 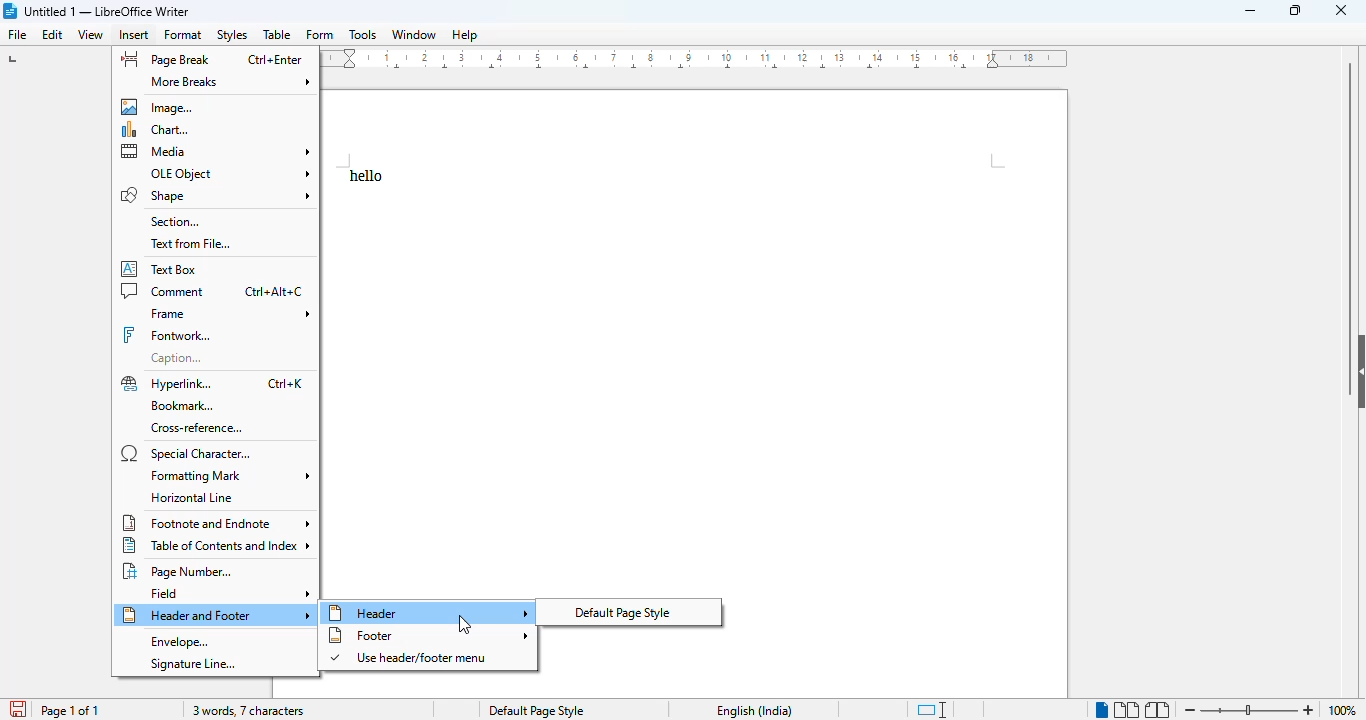 What do you see at coordinates (228, 475) in the screenshot?
I see `formatting mark` at bounding box center [228, 475].